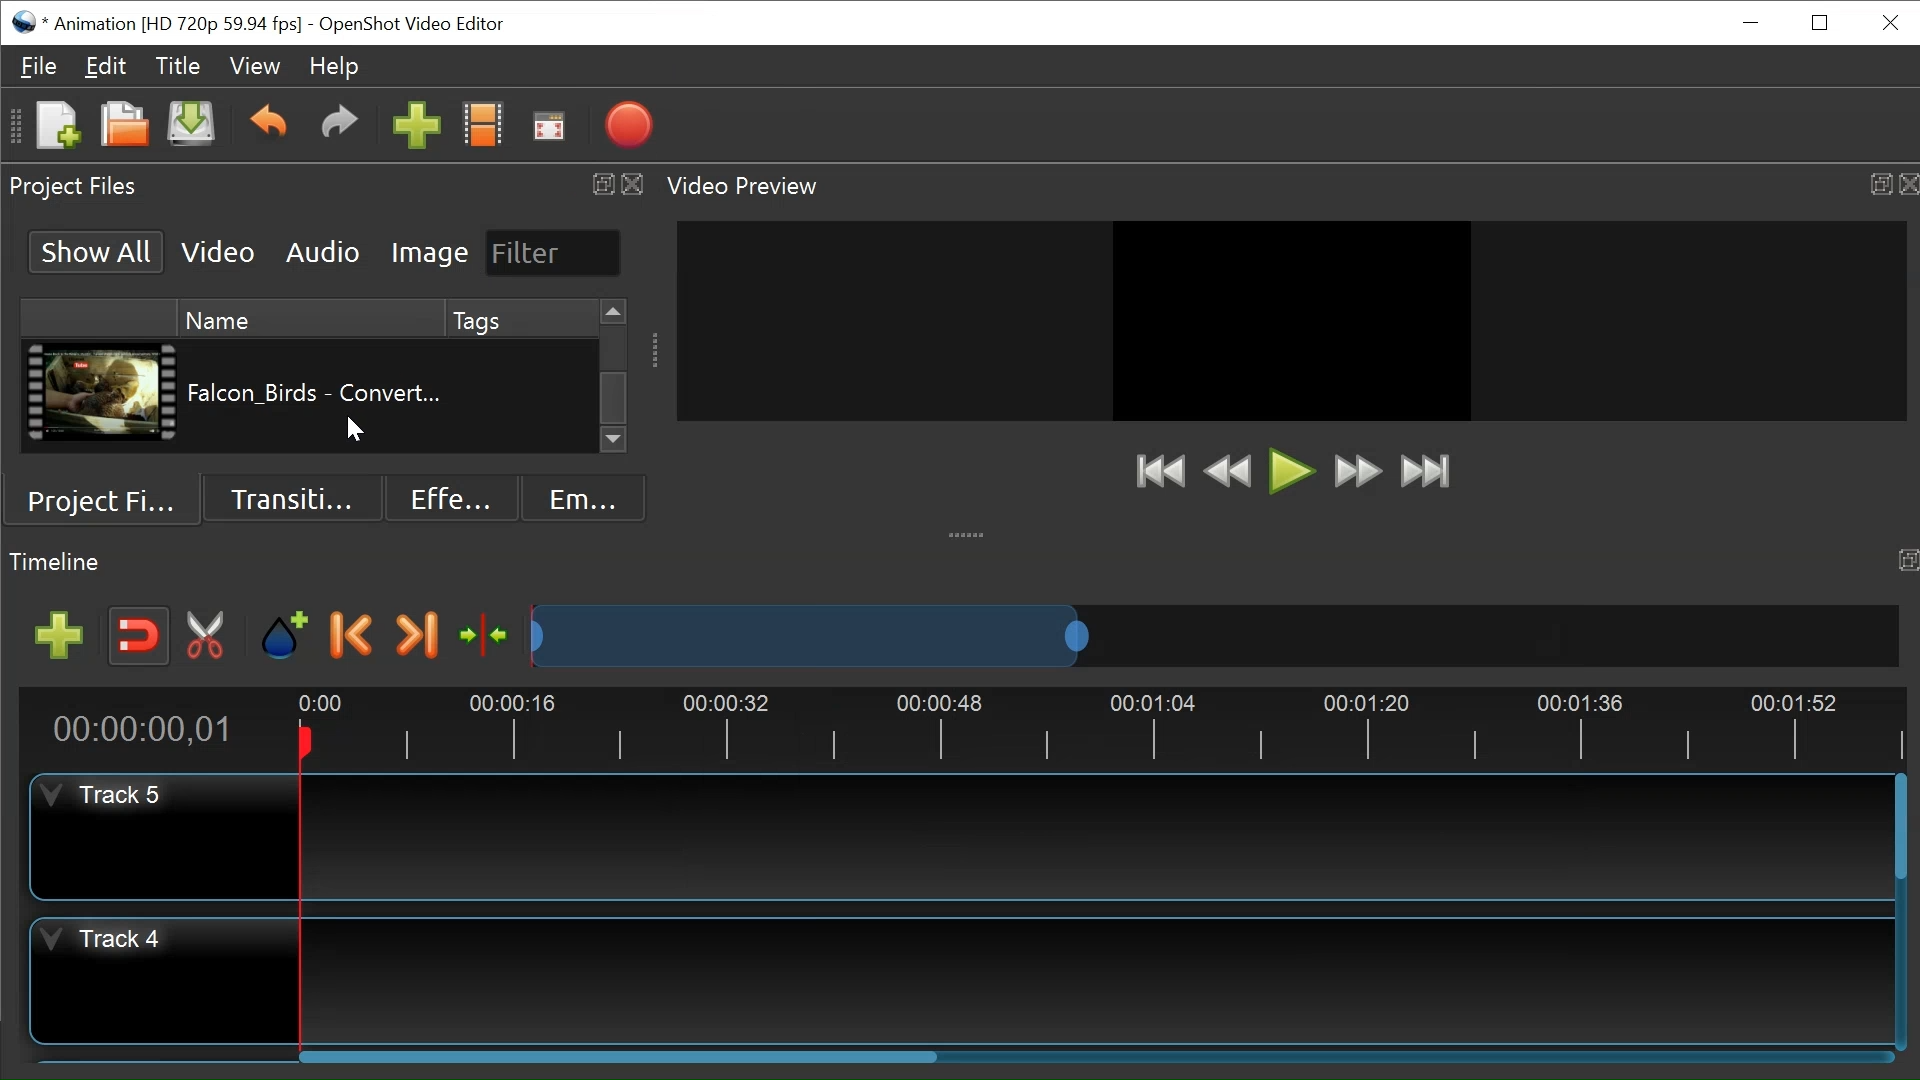 Image resolution: width=1920 pixels, height=1080 pixels. What do you see at coordinates (1160, 471) in the screenshot?
I see `Jump to Start` at bounding box center [1160, 471].